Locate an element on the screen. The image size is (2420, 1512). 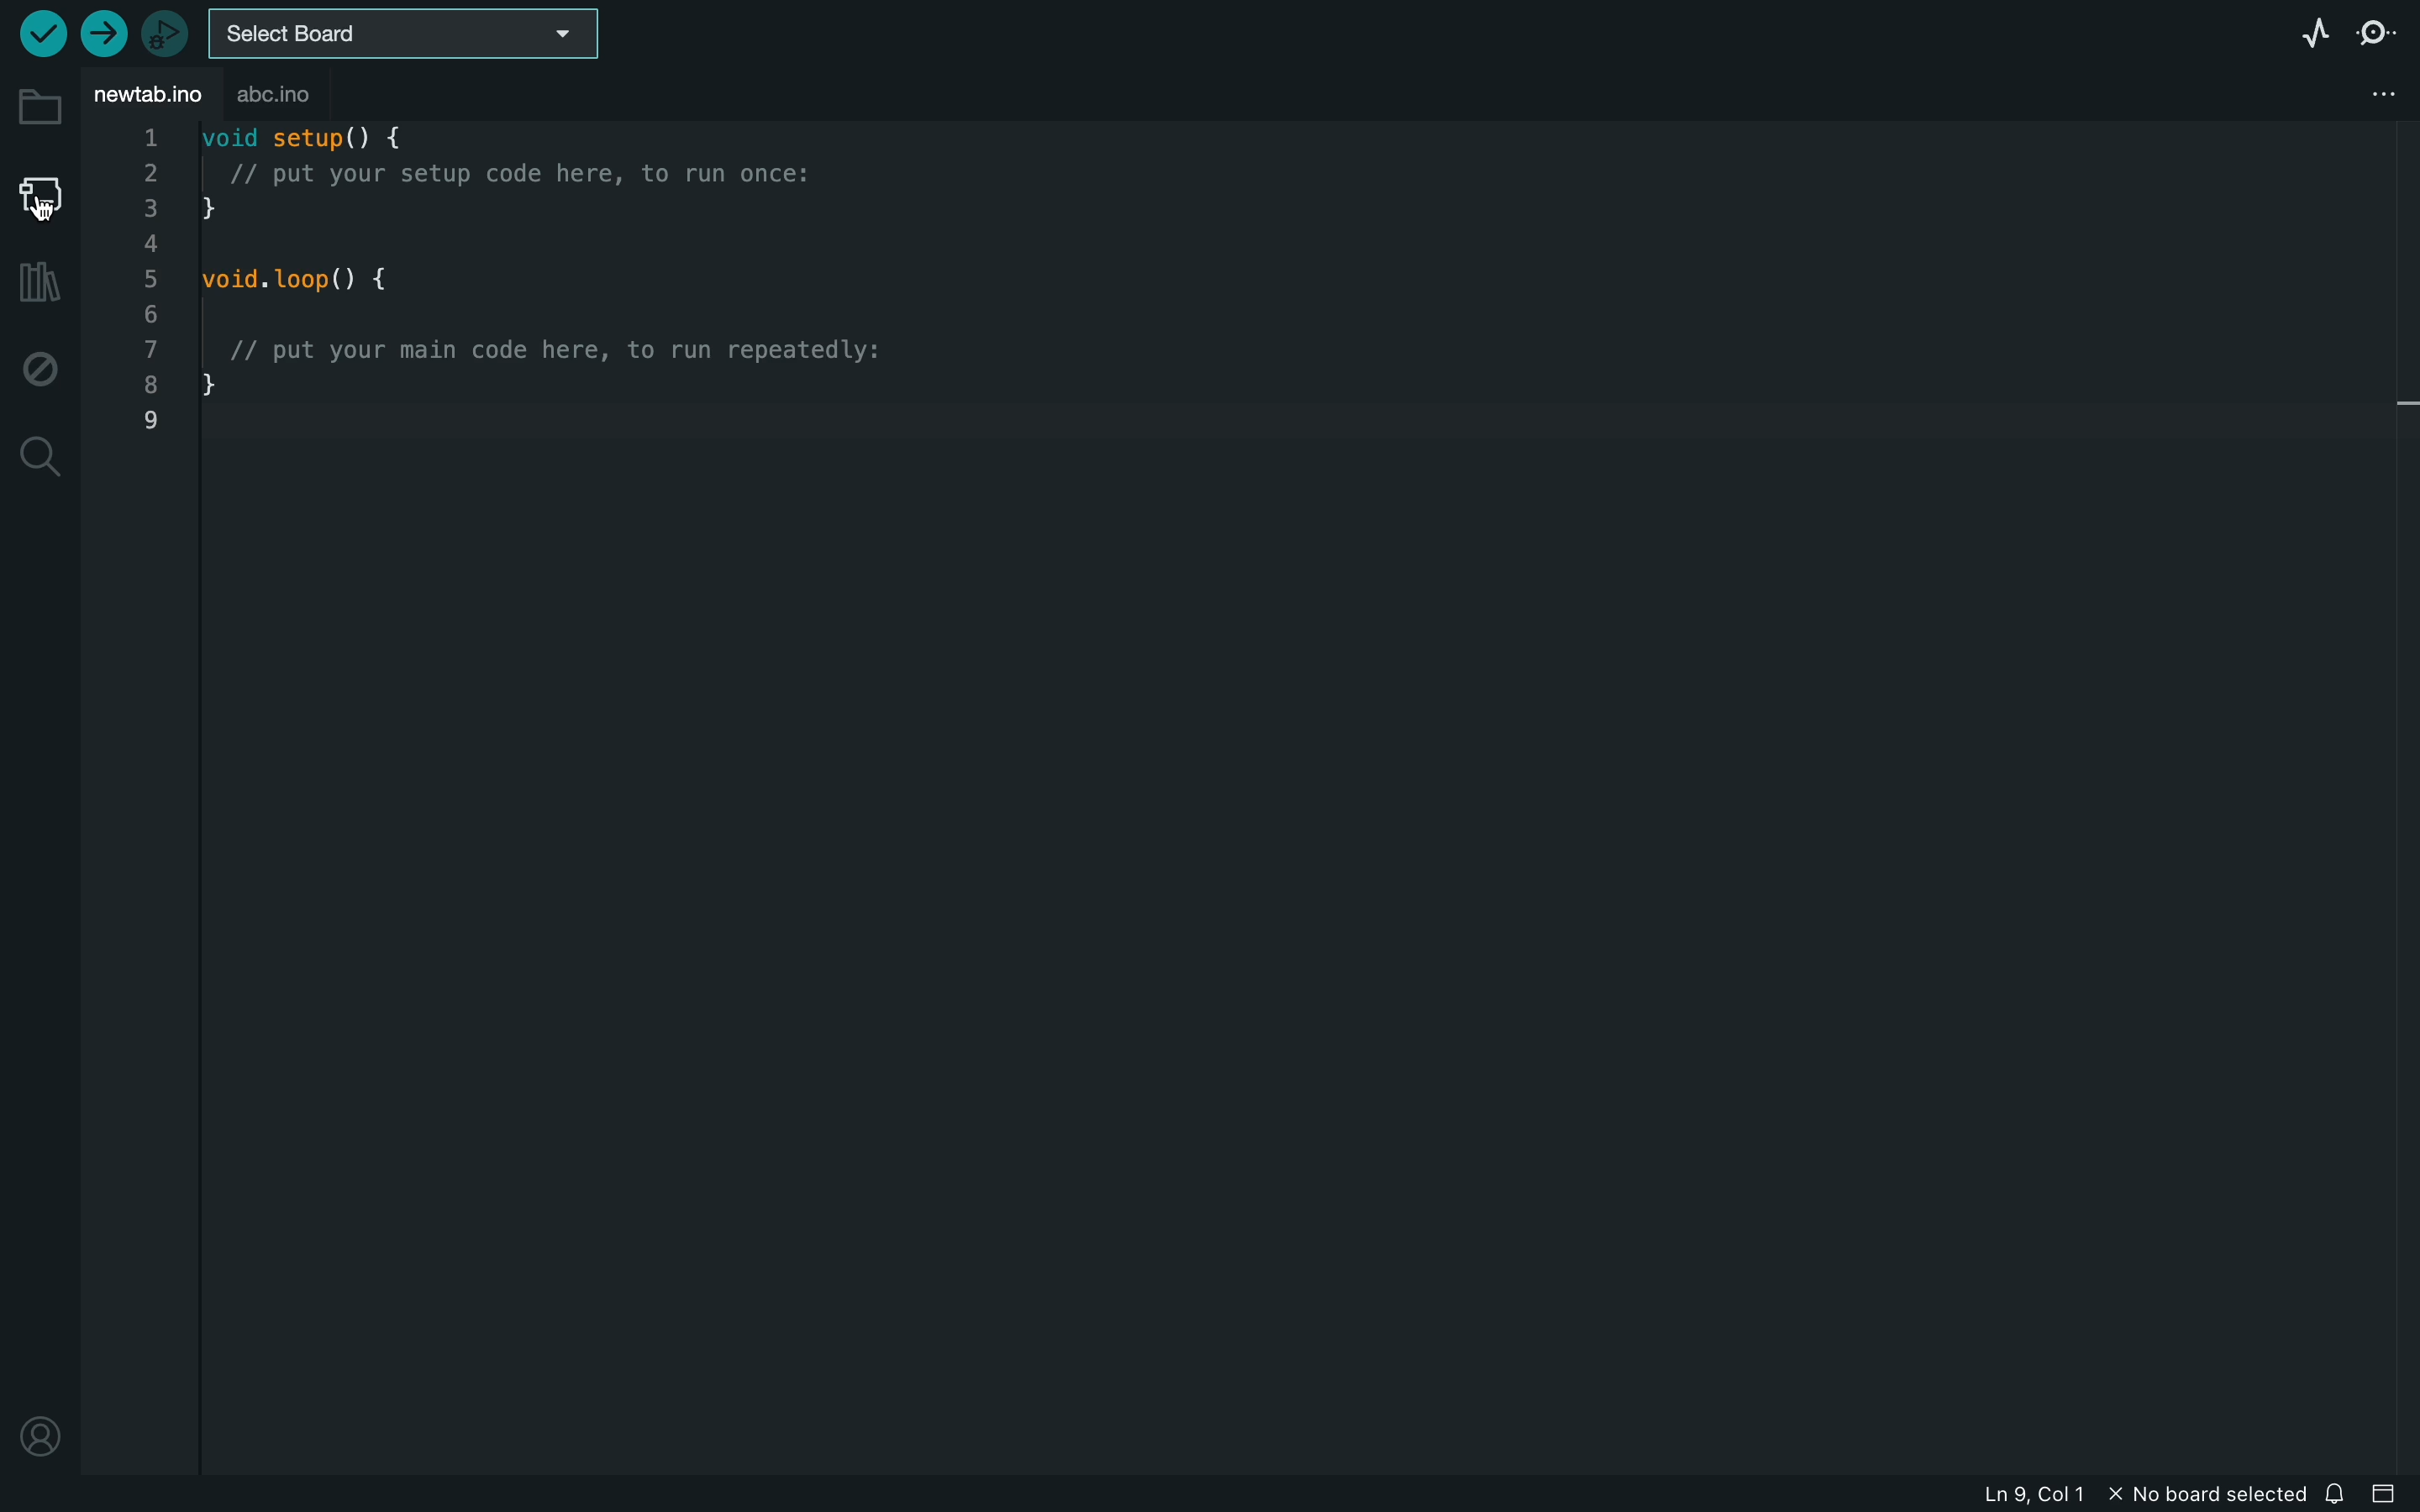
debug is located at coordinates (35, 363).